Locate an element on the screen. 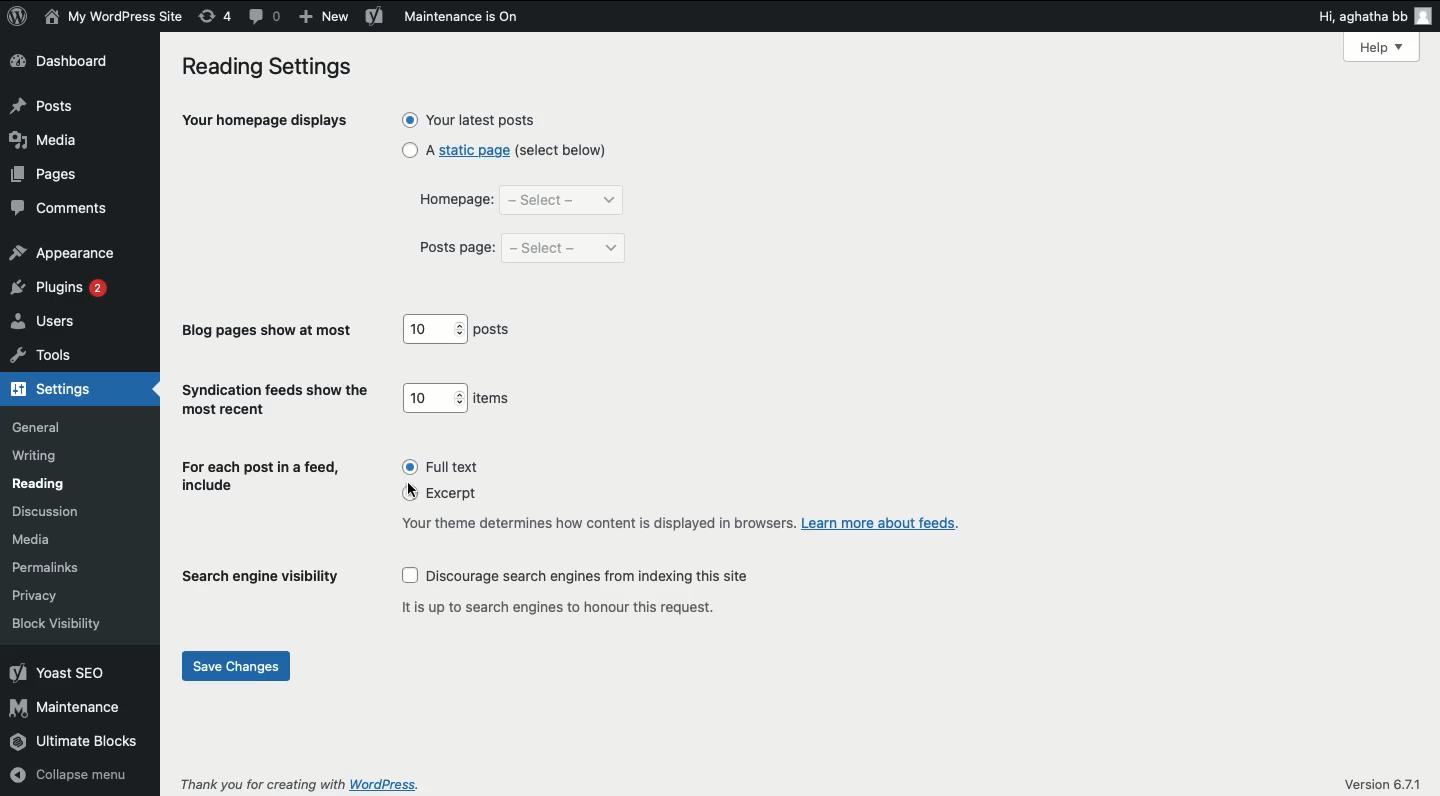  maintenance is located at coordinates (64, 707).